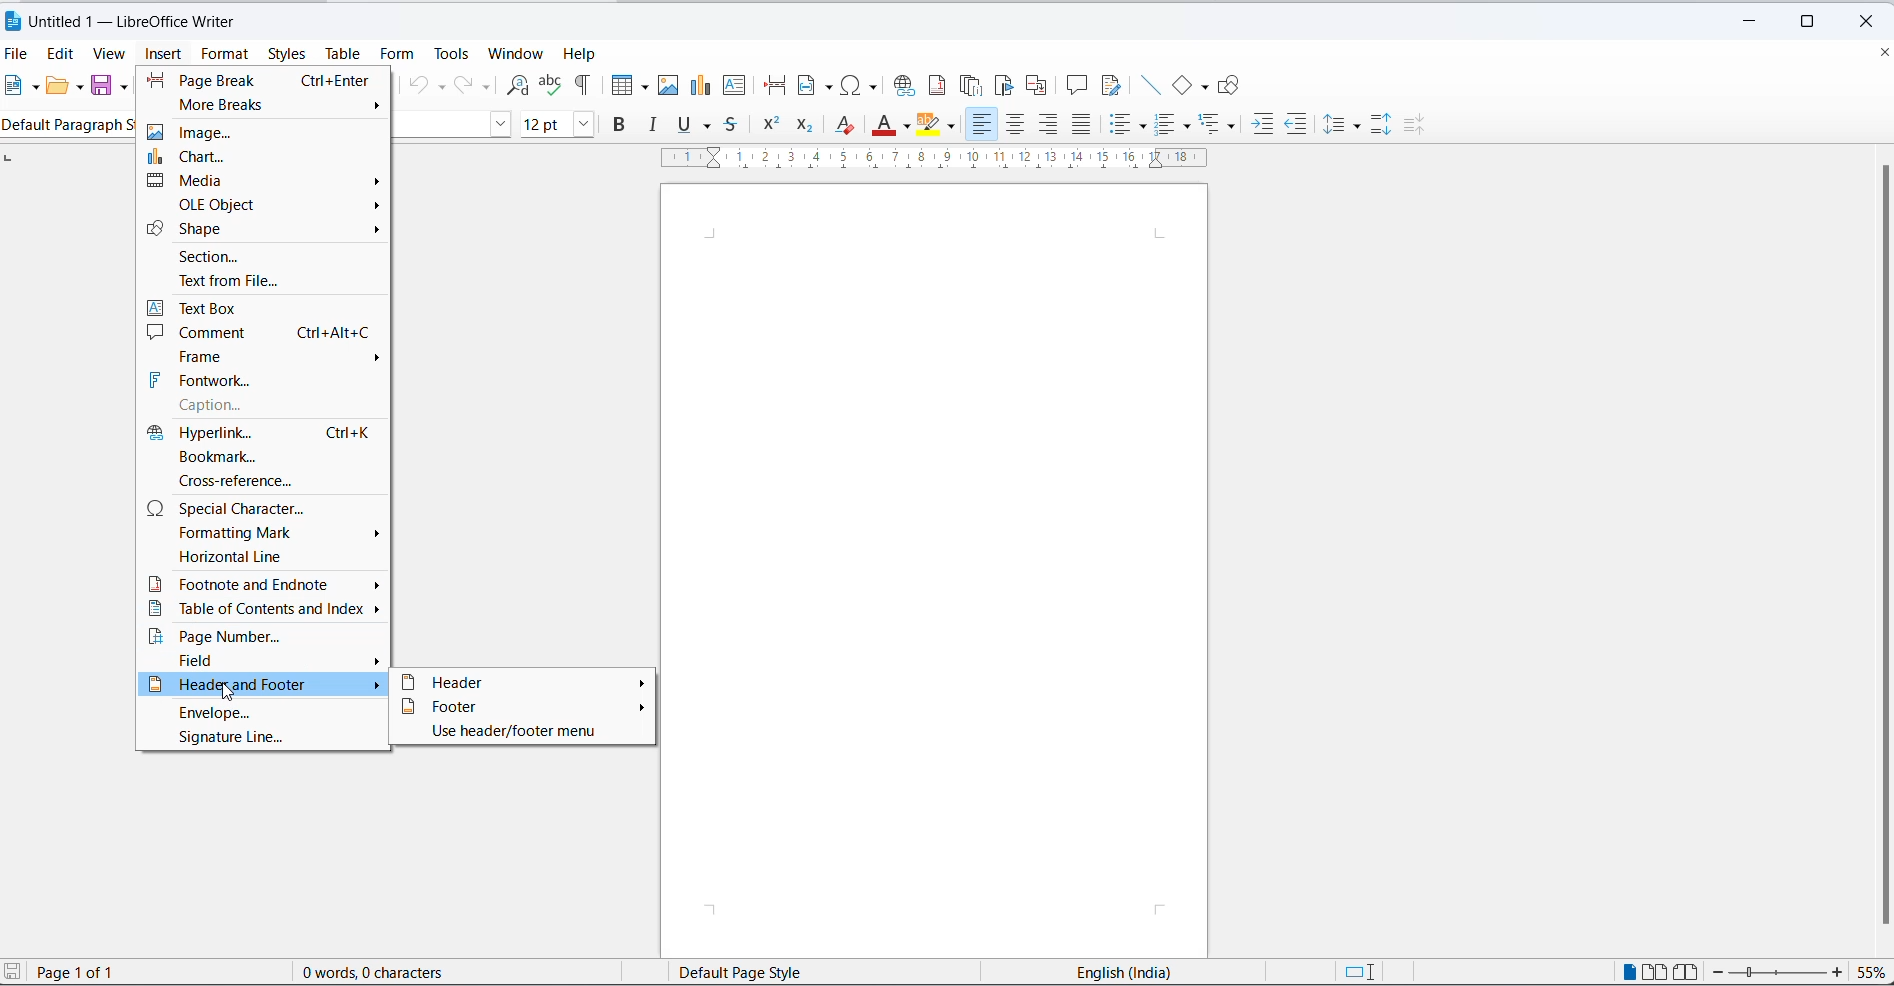 This screenshot has width=1894, height=986. Describe the element at coordinates (846, 124) in the screenshot. I see `clear direct formatting` at that location.